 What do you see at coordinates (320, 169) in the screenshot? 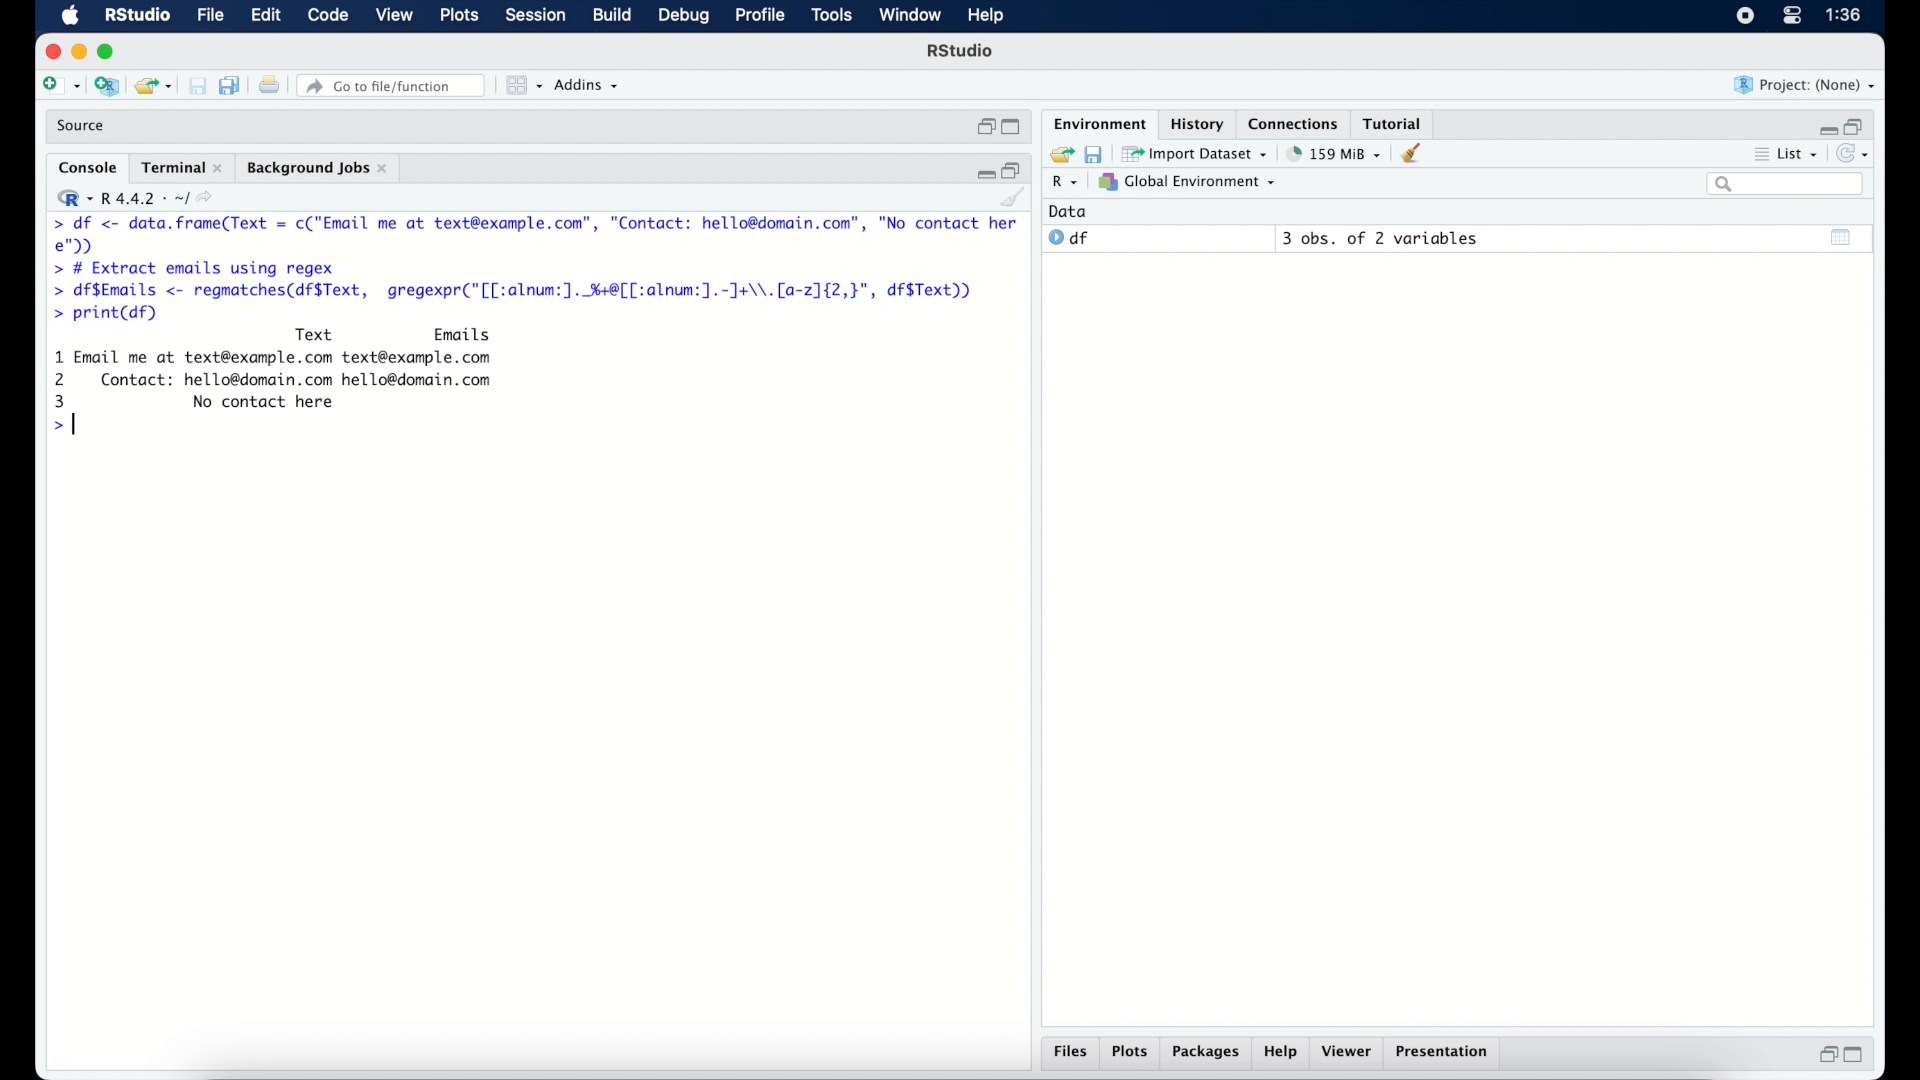
I see `background jobs` at bounding box center [320, 169].